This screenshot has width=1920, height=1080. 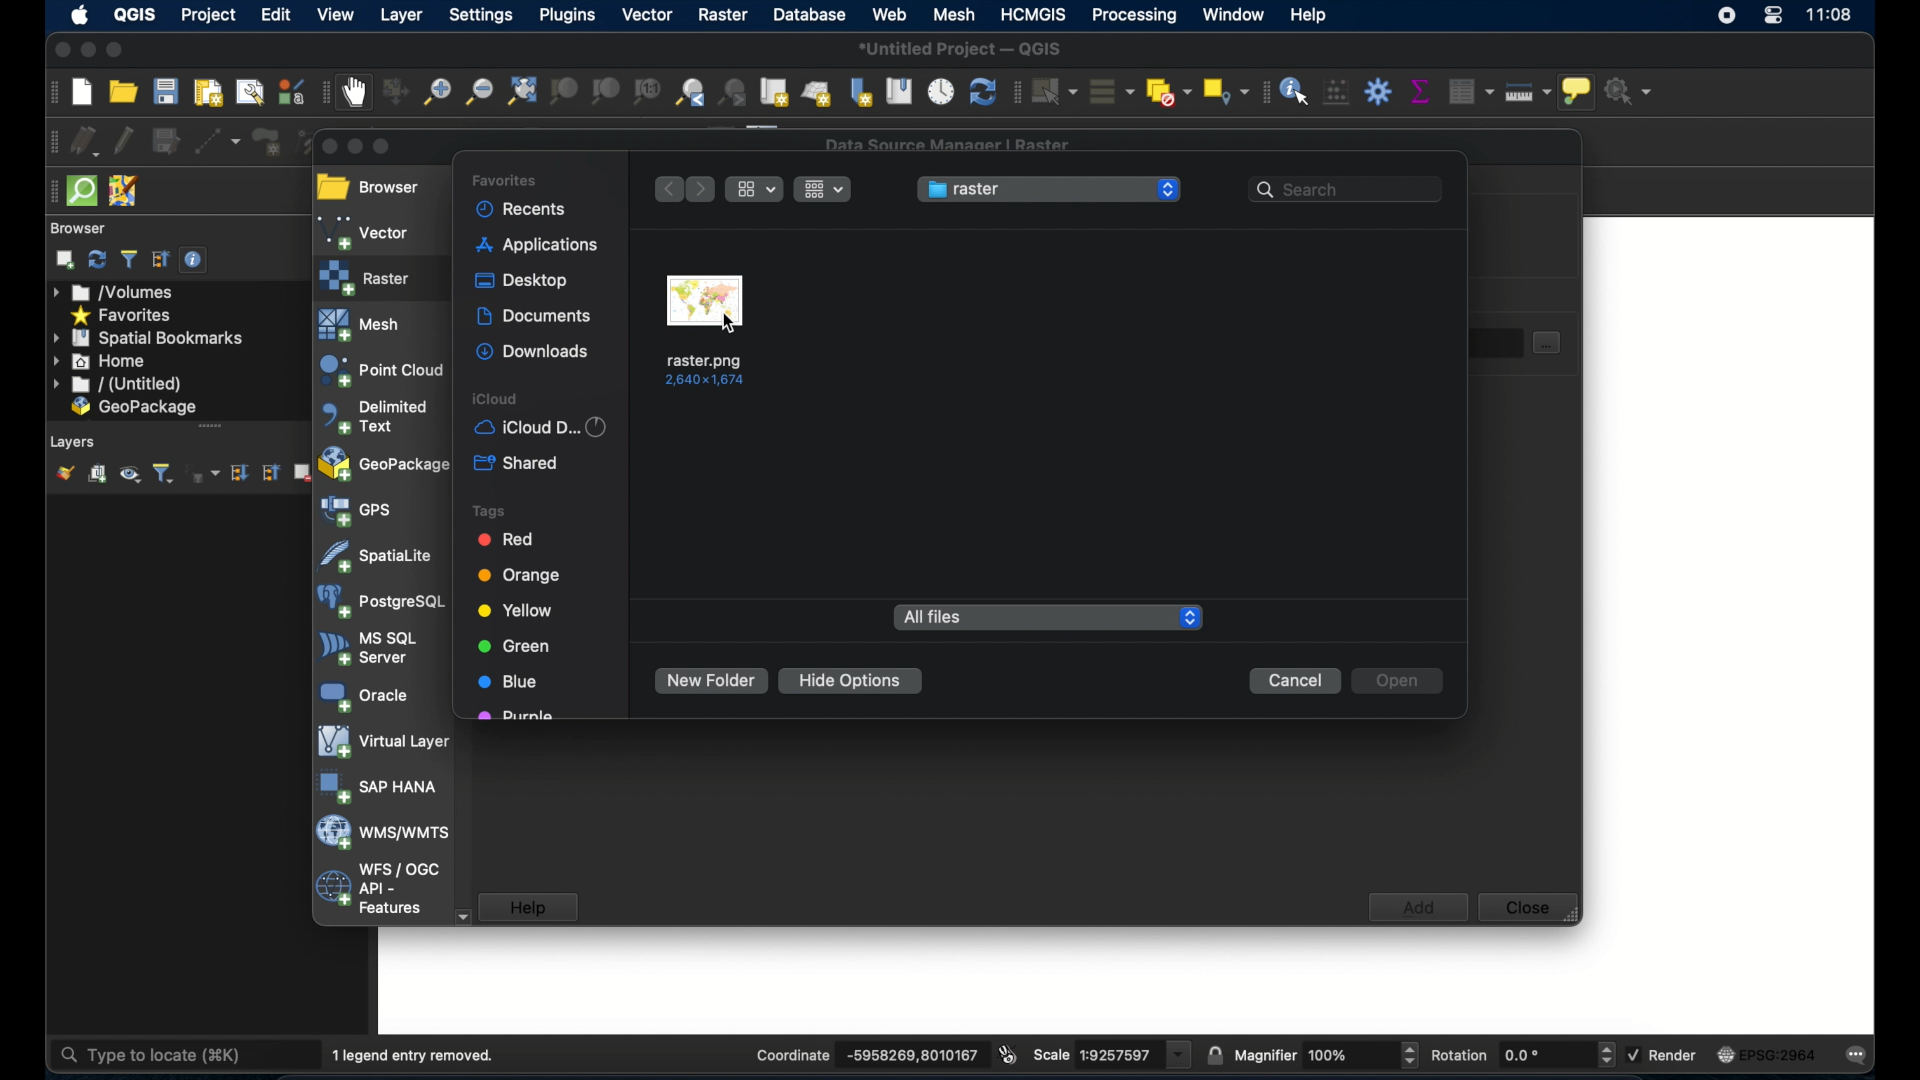 I want to click on lock scale, so click(x=1214, y=1053).